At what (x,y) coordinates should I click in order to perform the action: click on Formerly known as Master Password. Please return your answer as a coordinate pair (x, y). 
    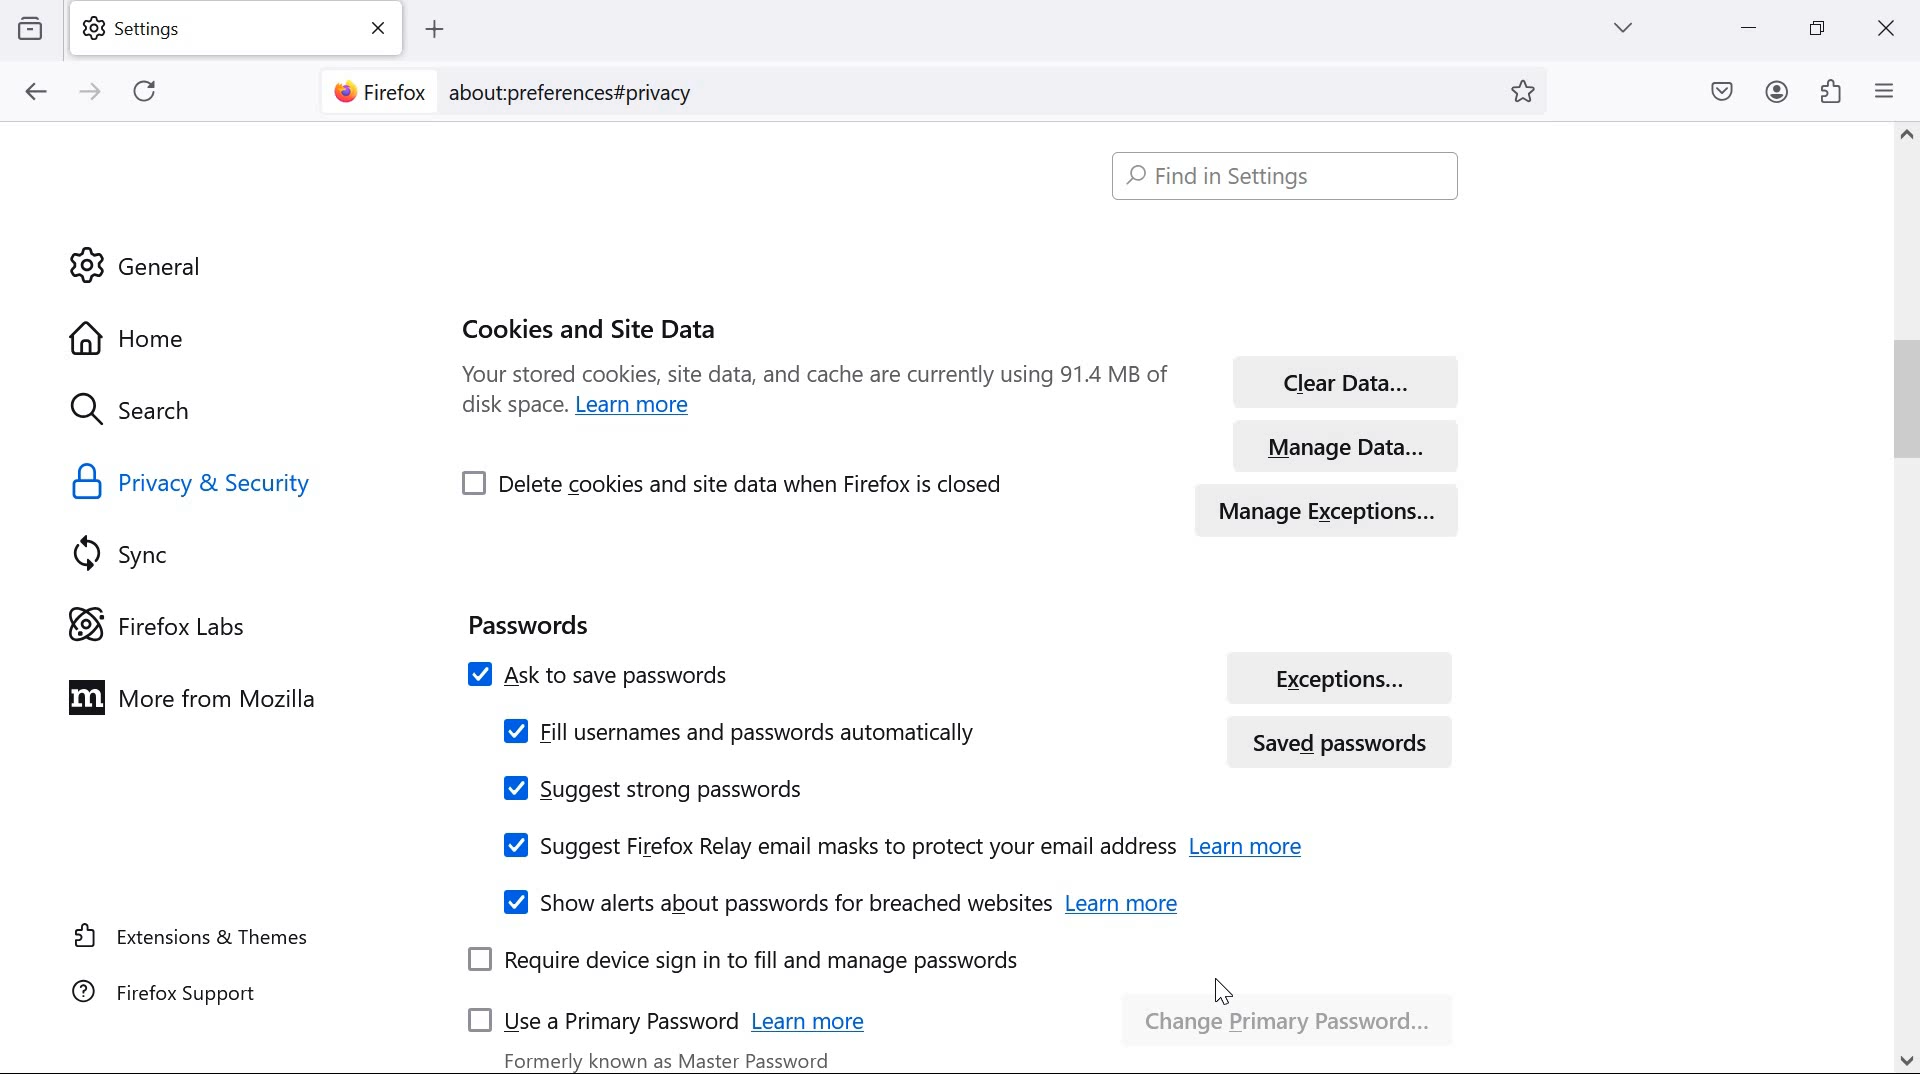
    Looking at the image, I should click on (670, 1057).